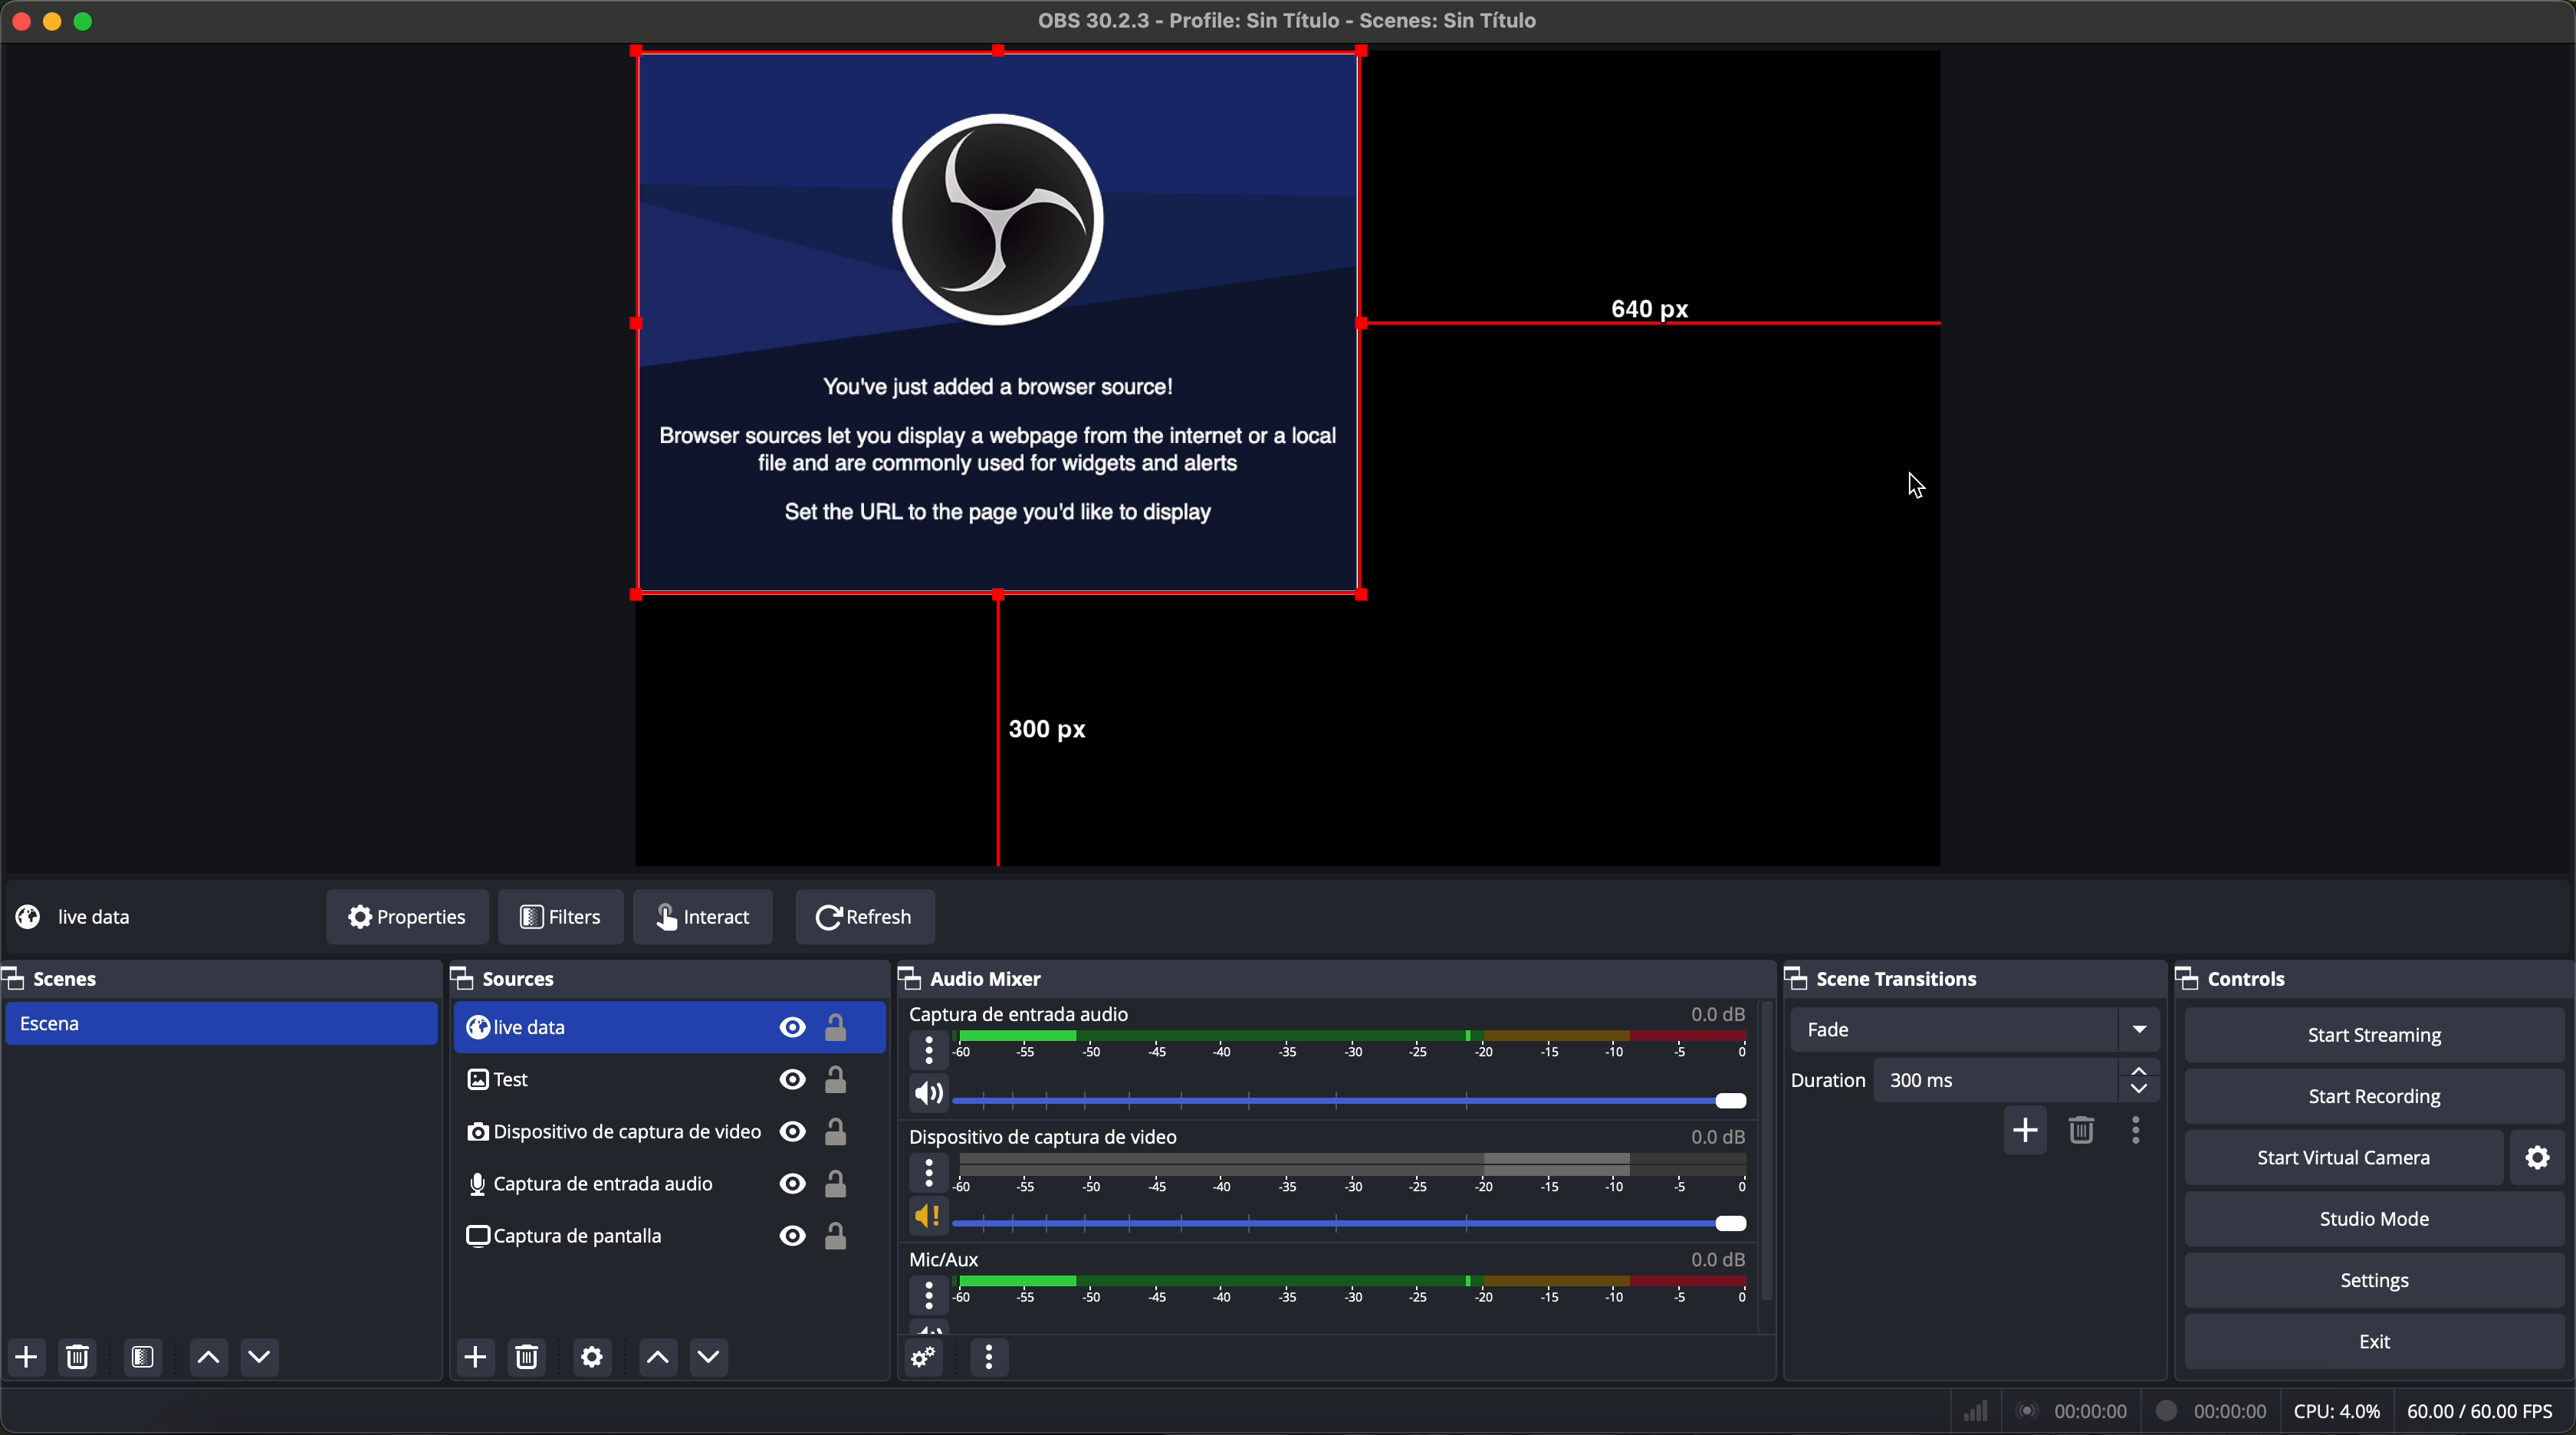 Image resolution: width=2576 pixels, height=1435 pixels. I want to click on 640 px, so click(1653, 319).